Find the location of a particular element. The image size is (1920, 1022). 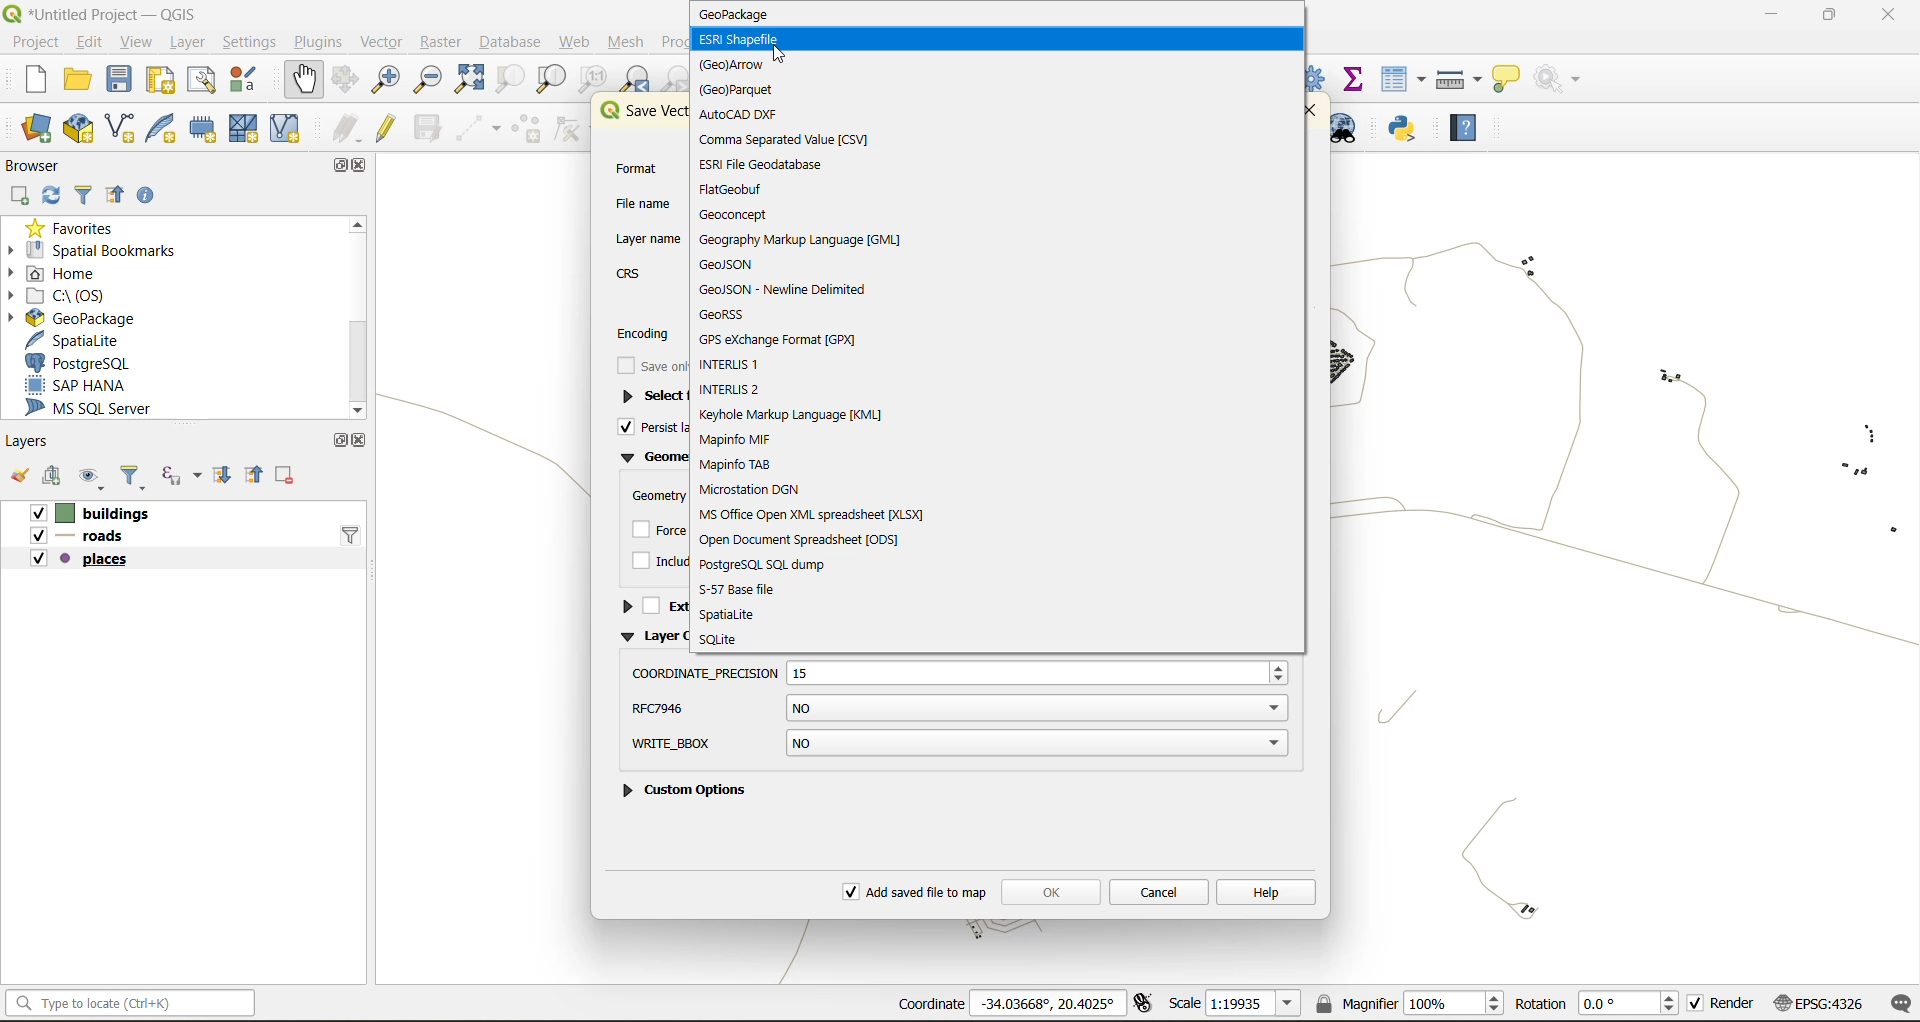

csv is located at coordinates (781, 141).